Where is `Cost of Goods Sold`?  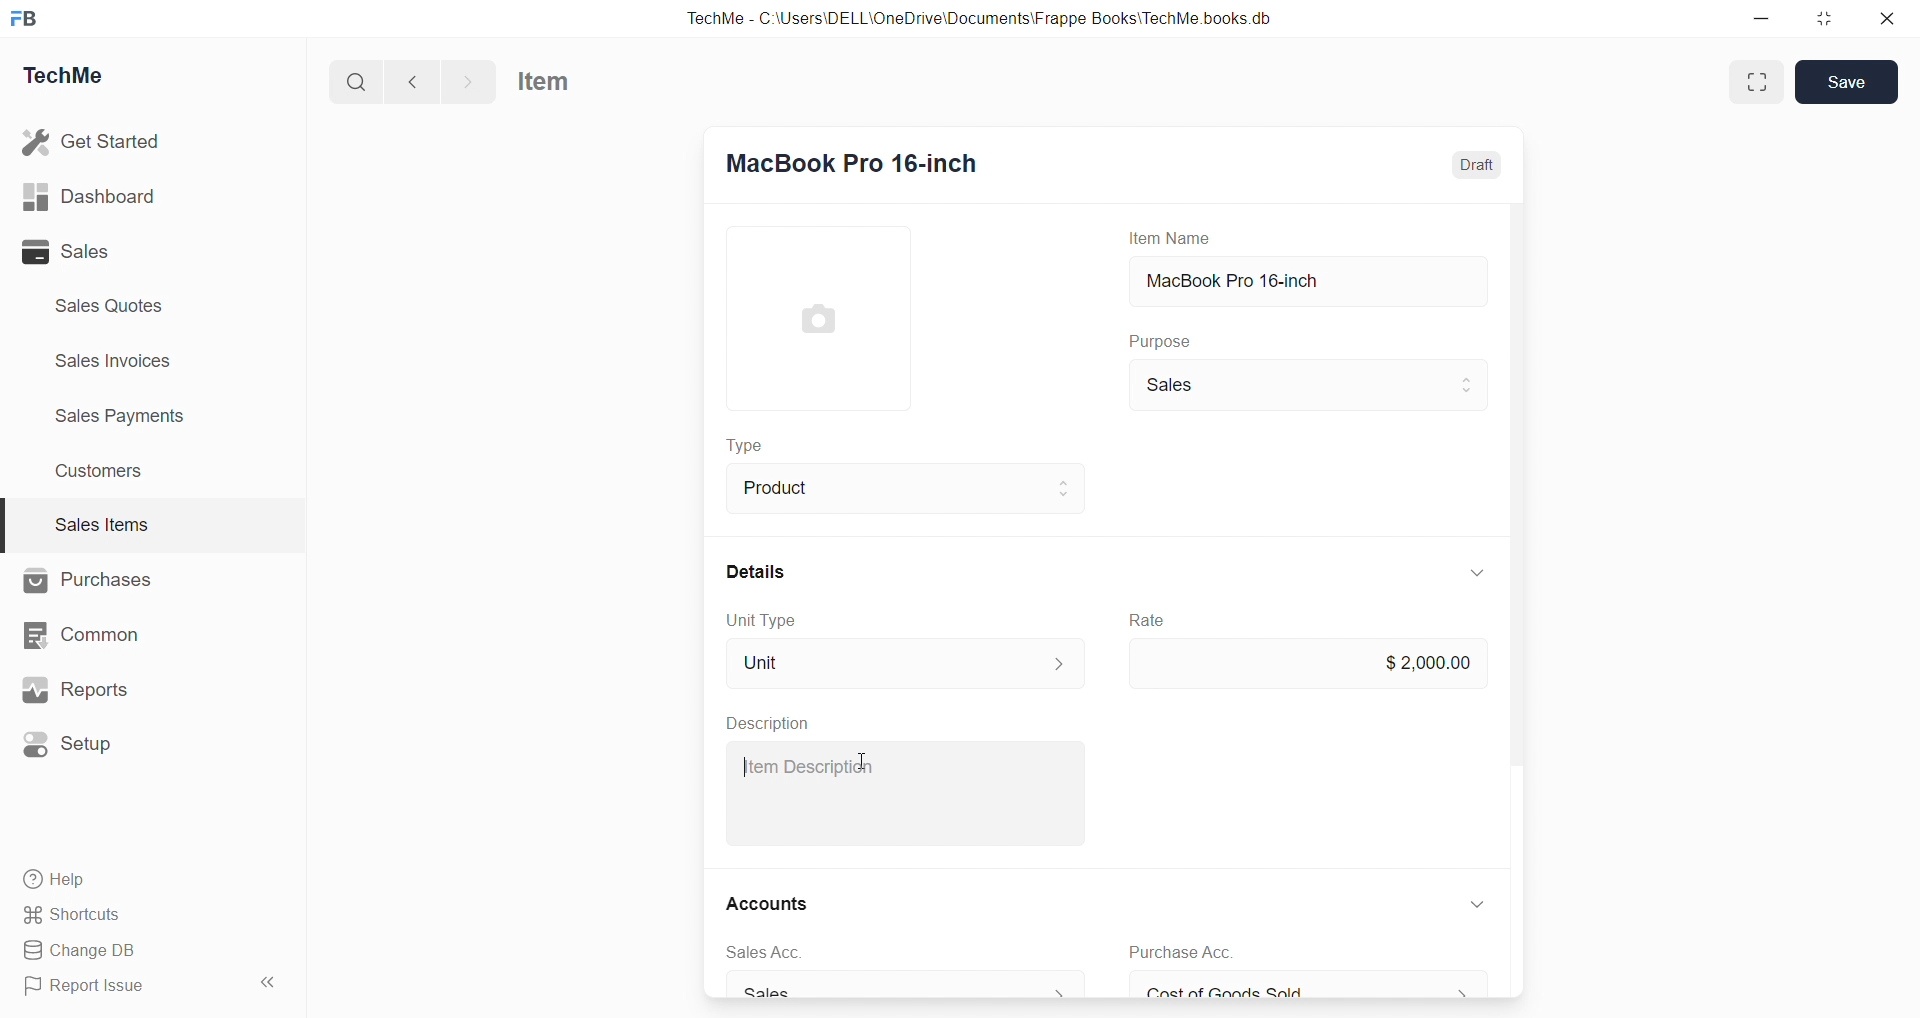 Cost of Goods Sold is located at coordinates (1312, 988).